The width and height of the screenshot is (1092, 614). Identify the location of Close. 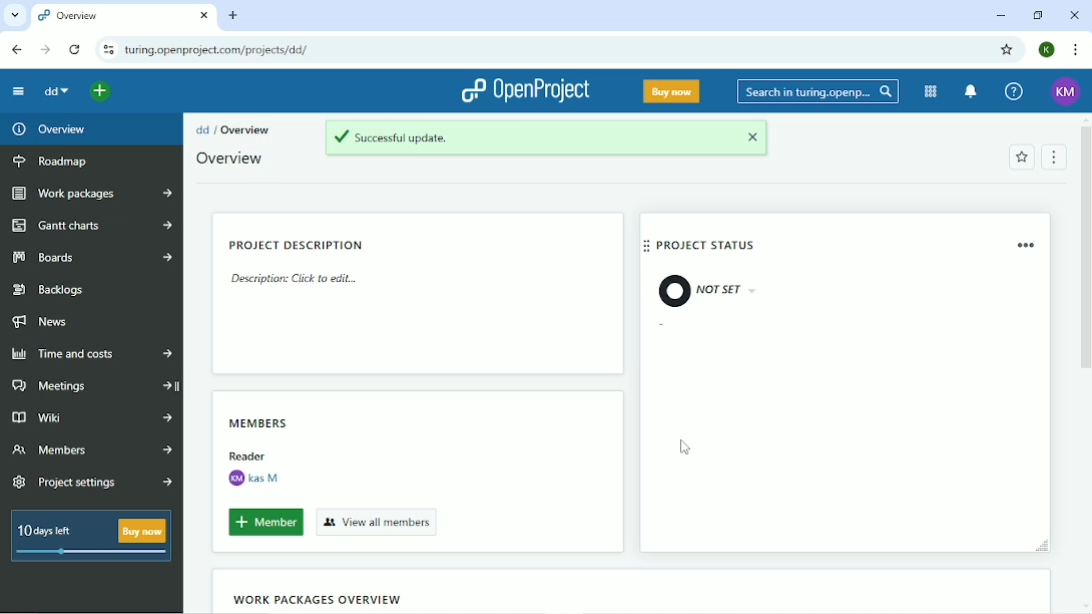
(1076, 14).